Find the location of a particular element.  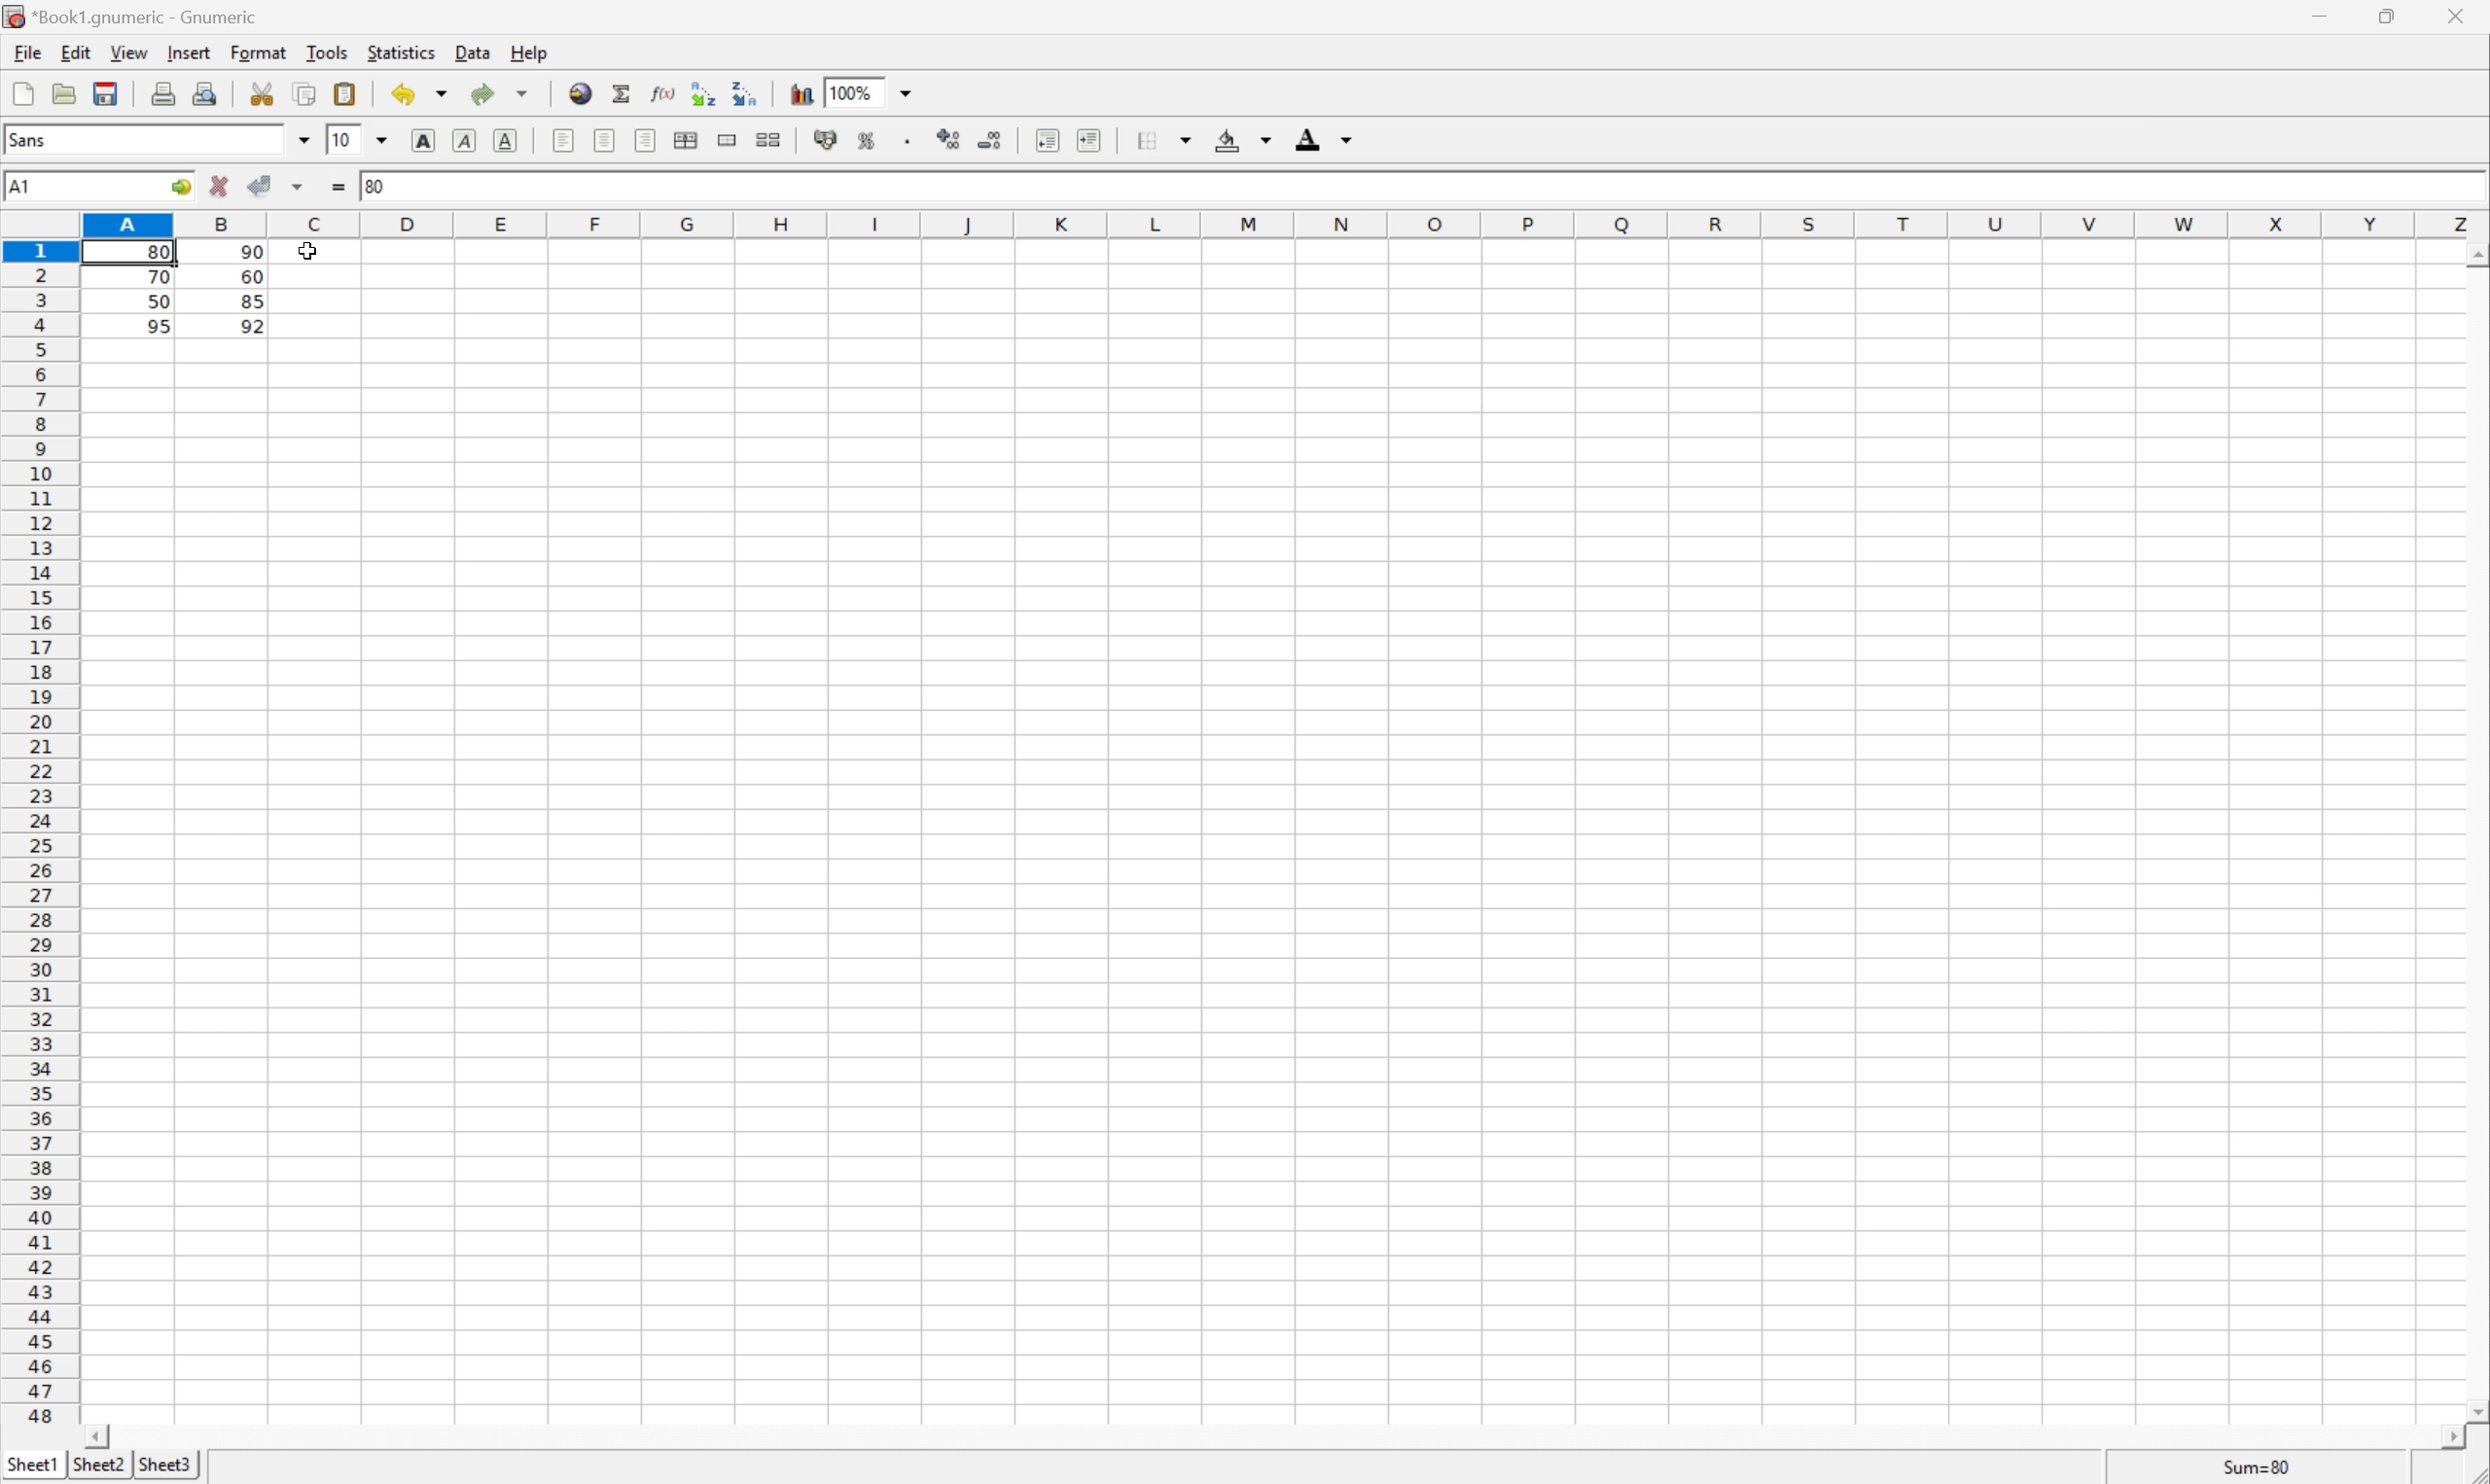

10 is located at coordinates (341, 140).